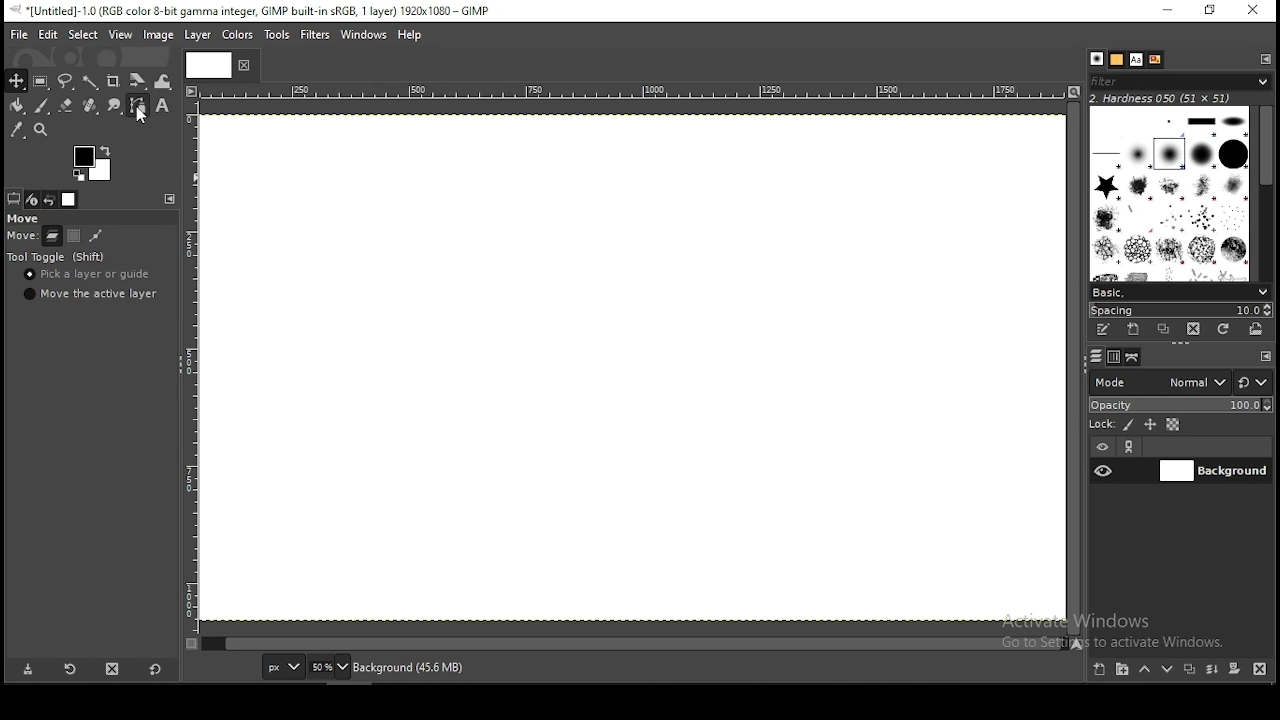 The image size is (1280, 720). What do you see at coordinates (1102, 329) in the screenshot?
I see `edit this brush` at bounding box center [1102, 329].